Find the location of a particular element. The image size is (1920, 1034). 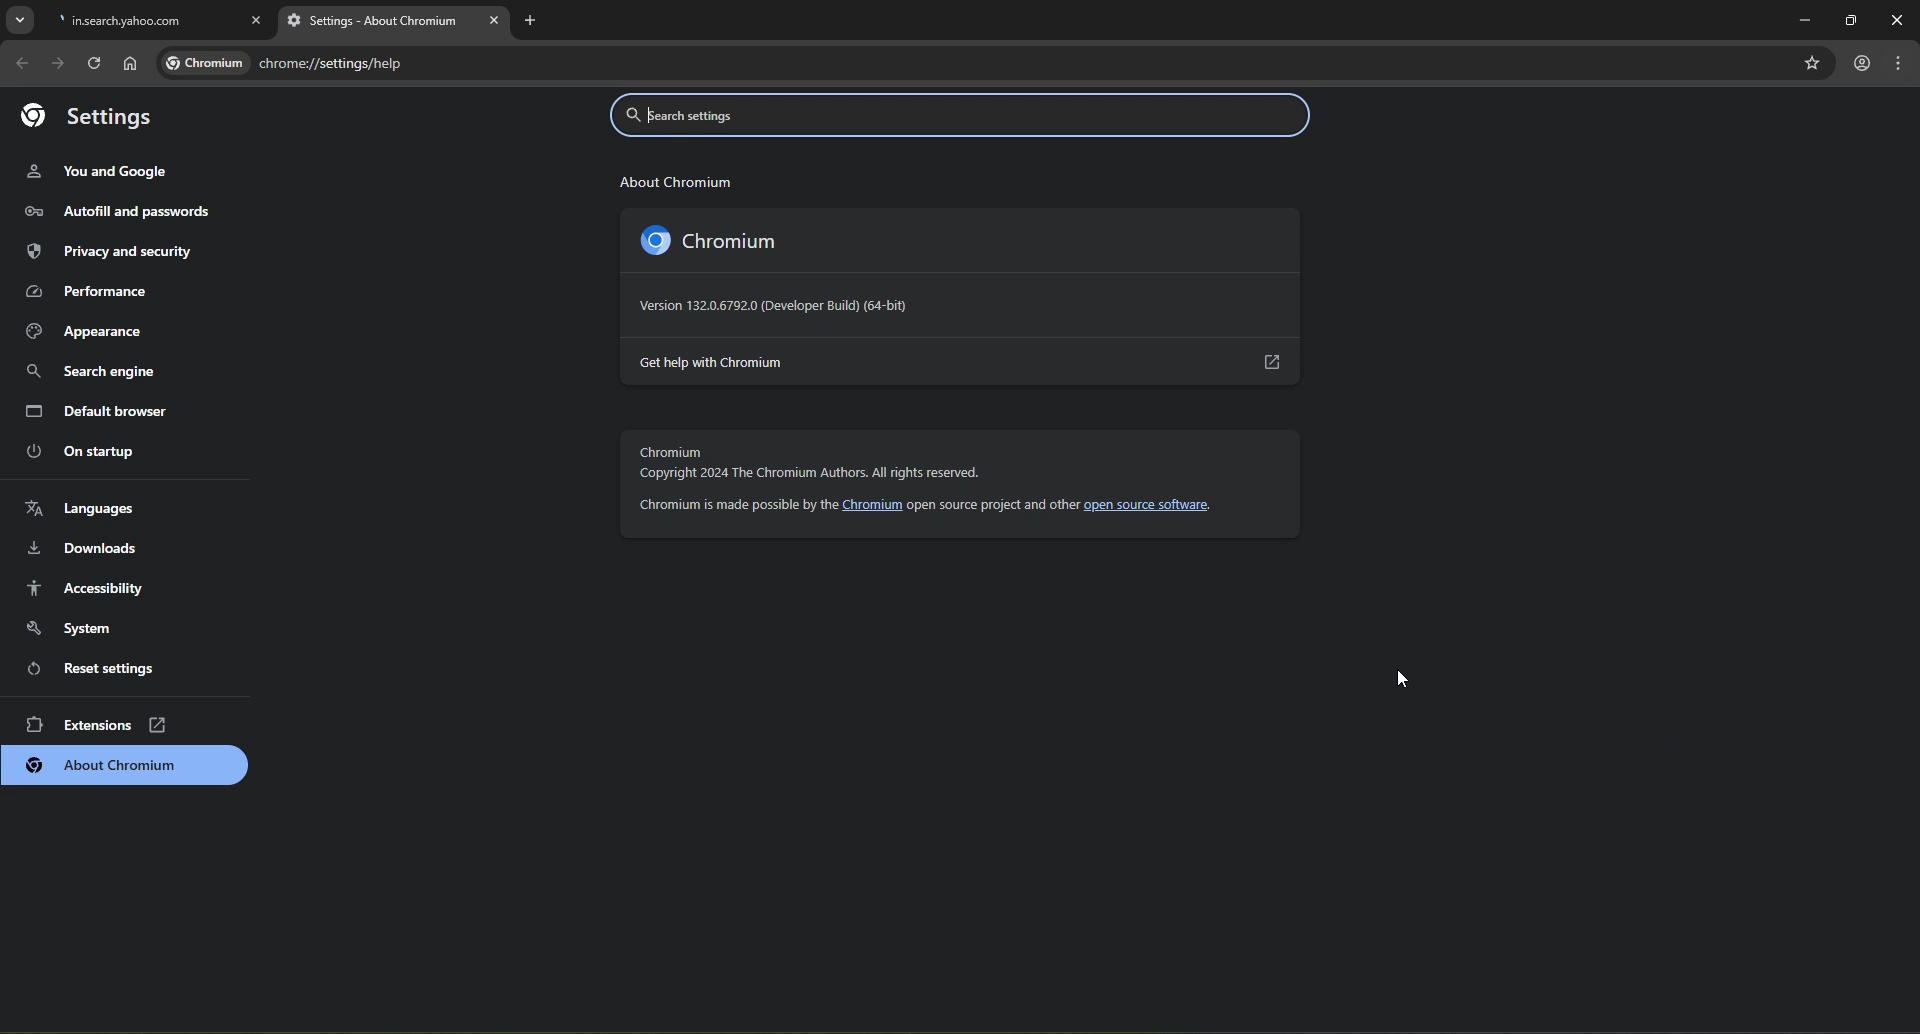

Search engine is located at coordinates (107, 369).